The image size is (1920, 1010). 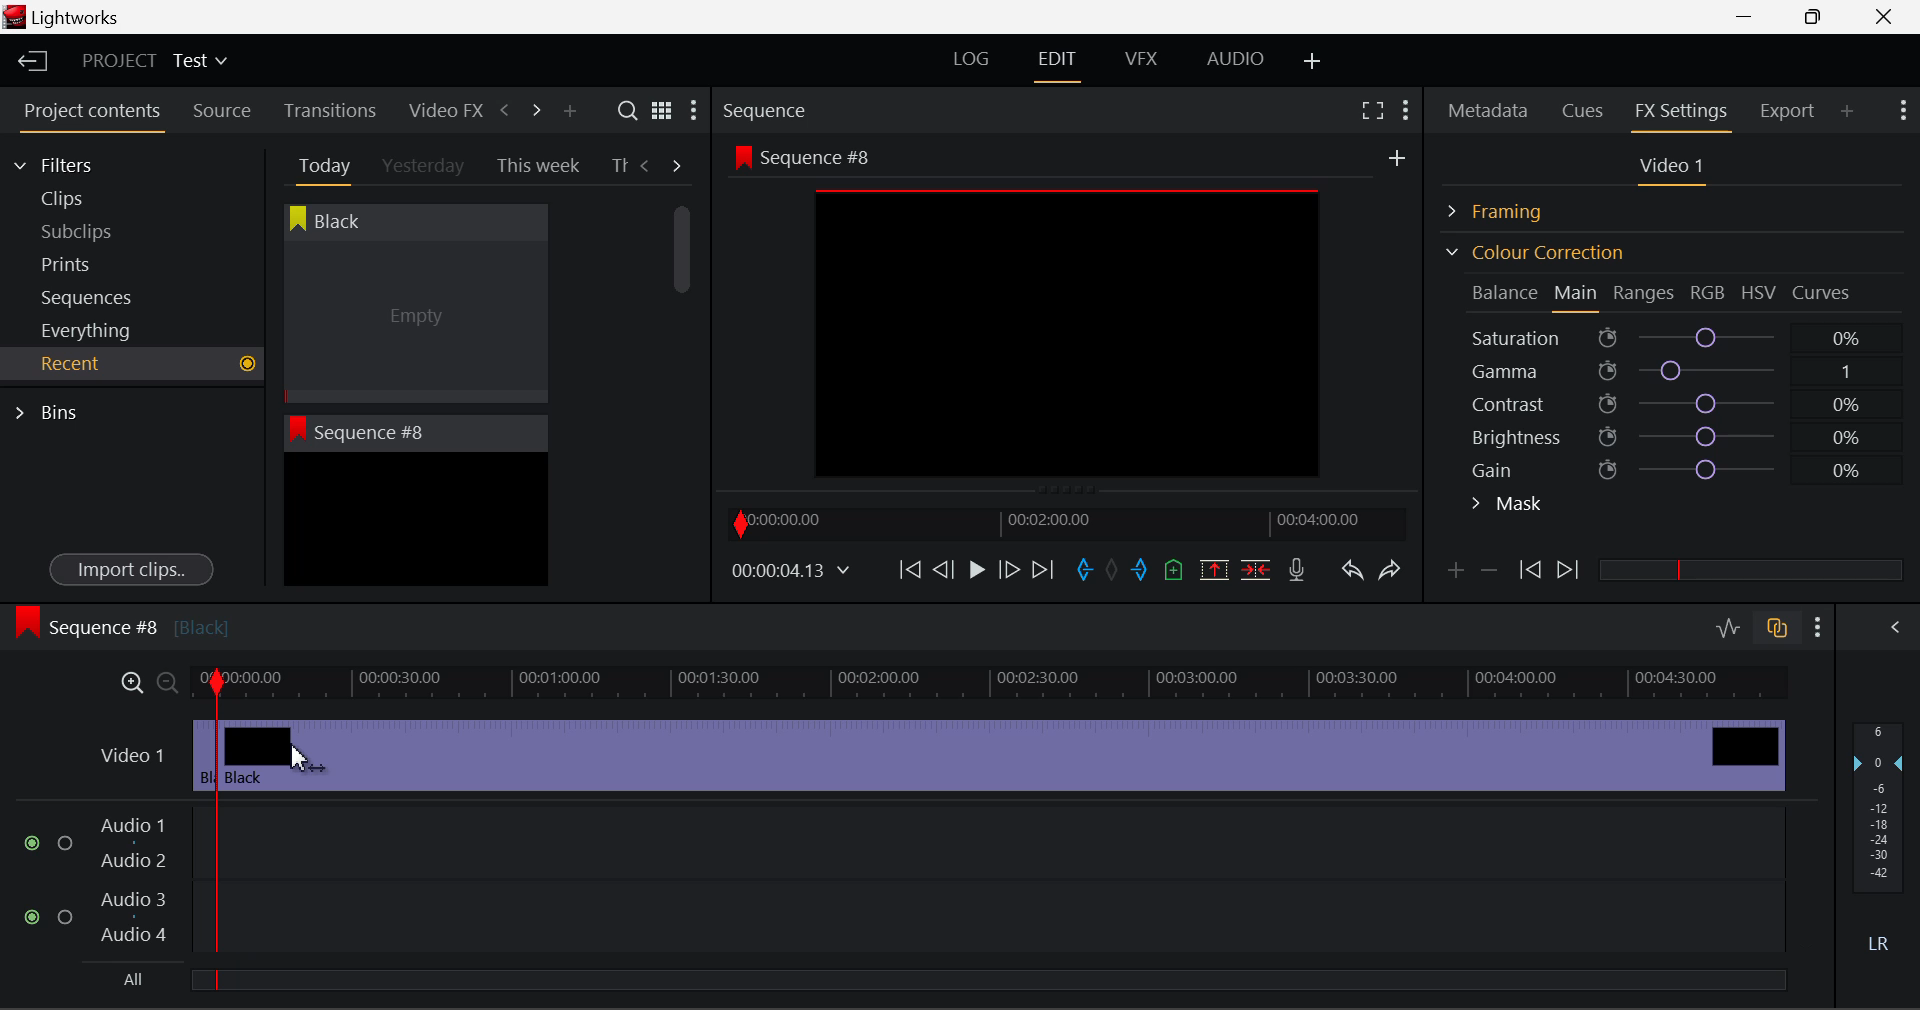 What do you see at coordinates (1507, 292) in the screenshot?
I see `Balance Section` at bounding box center [1507, 292].